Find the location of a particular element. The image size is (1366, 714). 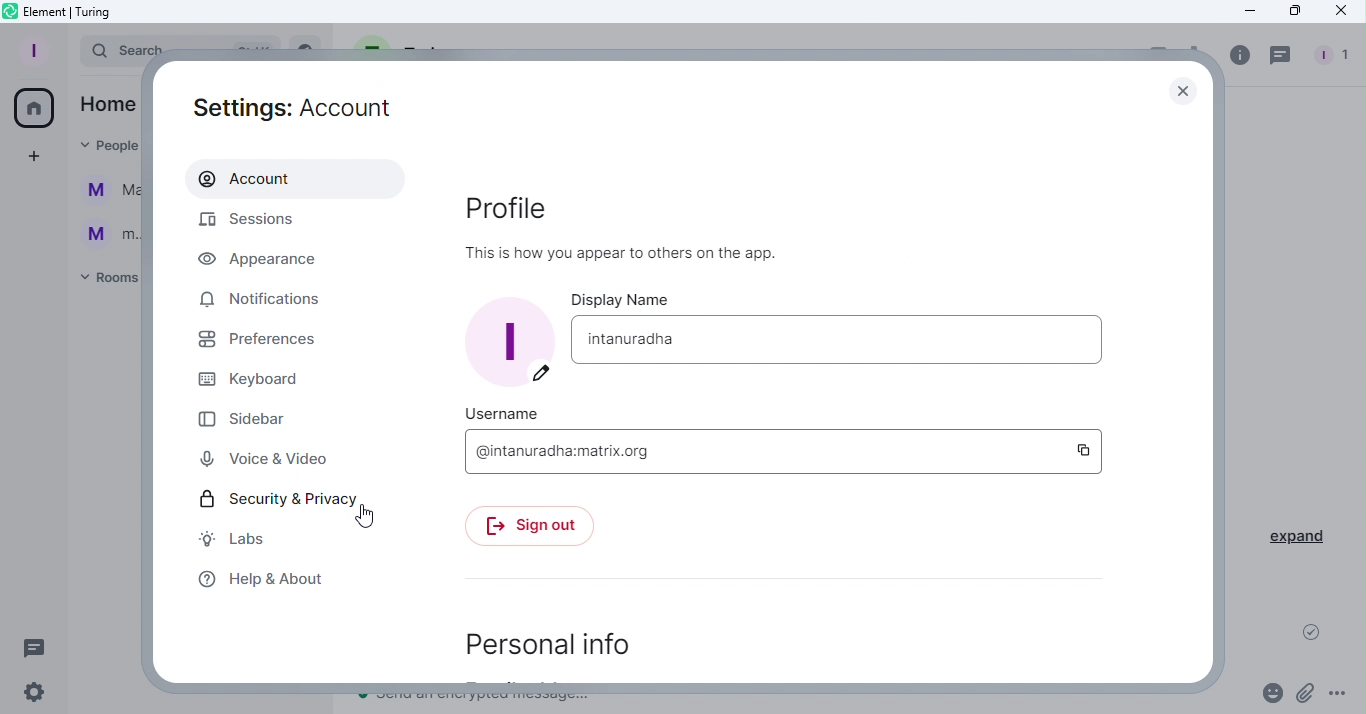

Appearance is located at coordinates (270, 260).